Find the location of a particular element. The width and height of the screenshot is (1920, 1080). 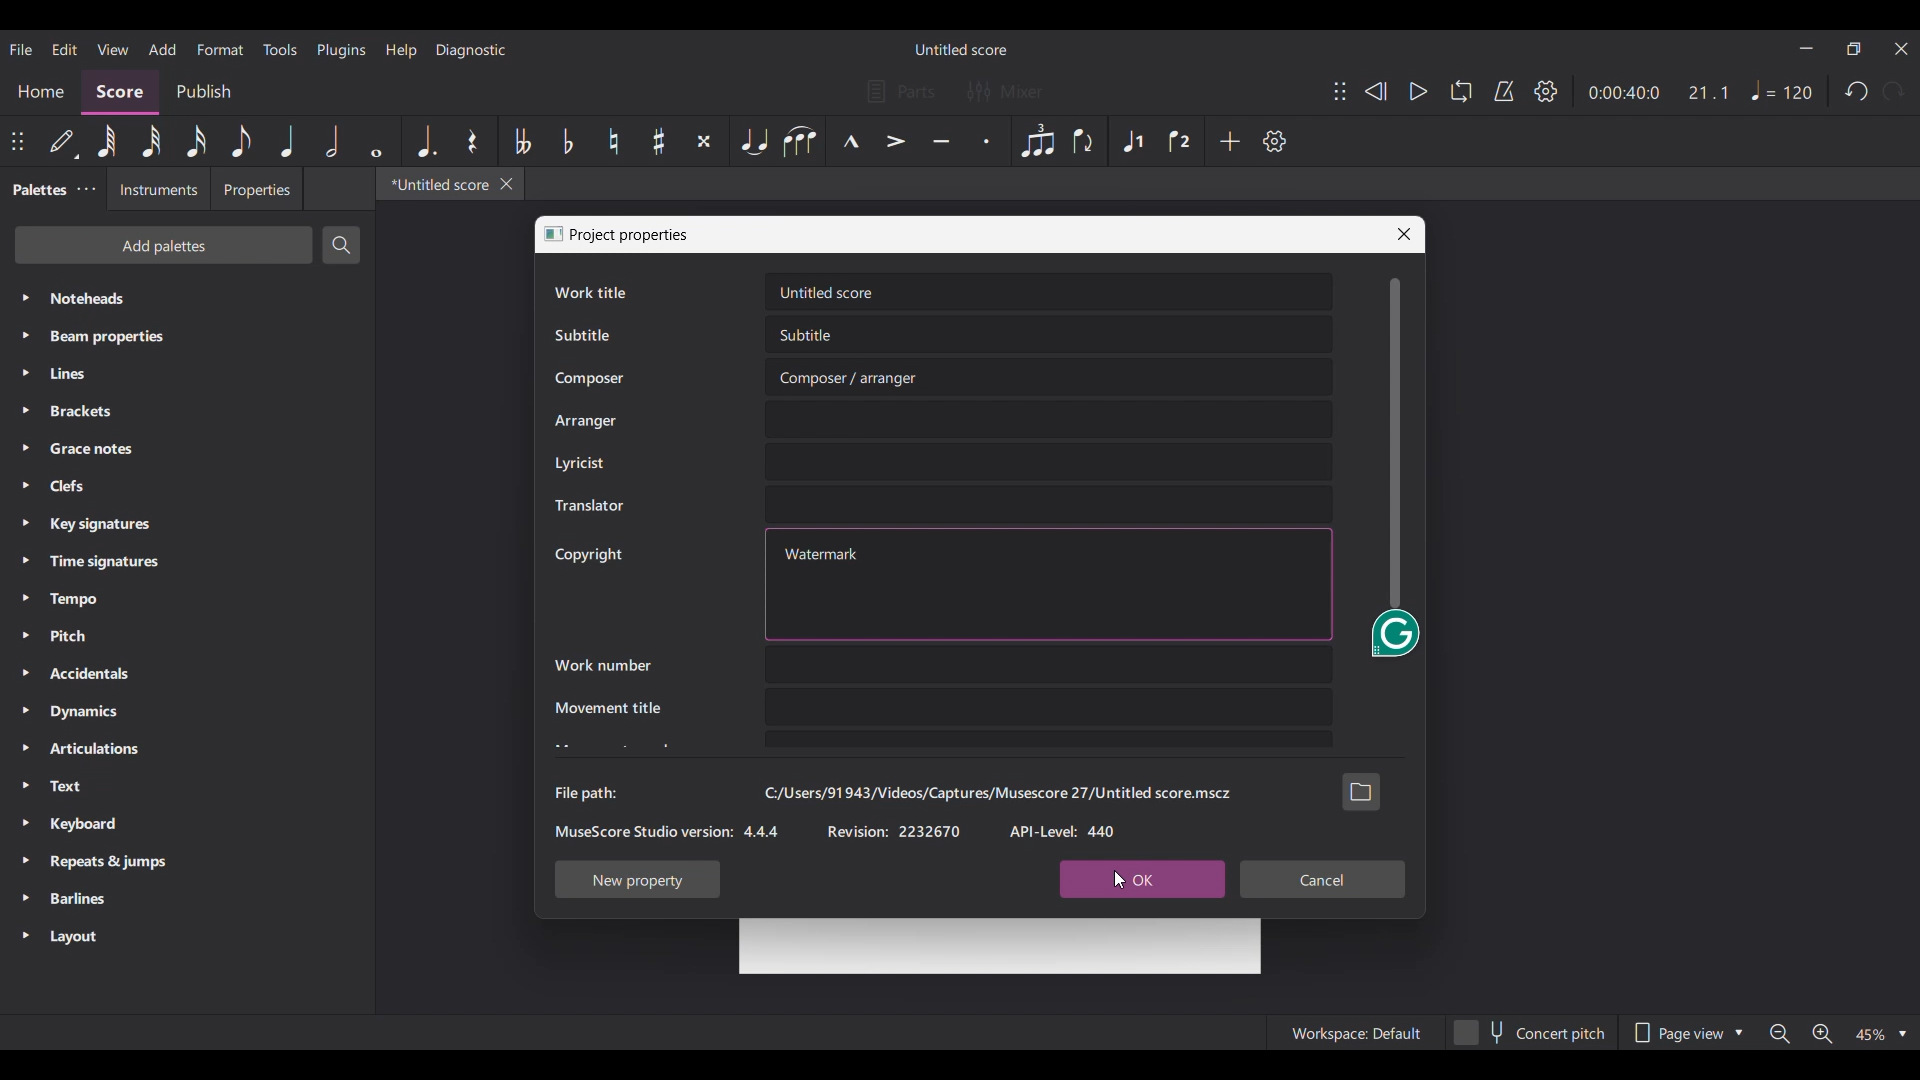

Barlines is located at coordinates (188, 899).